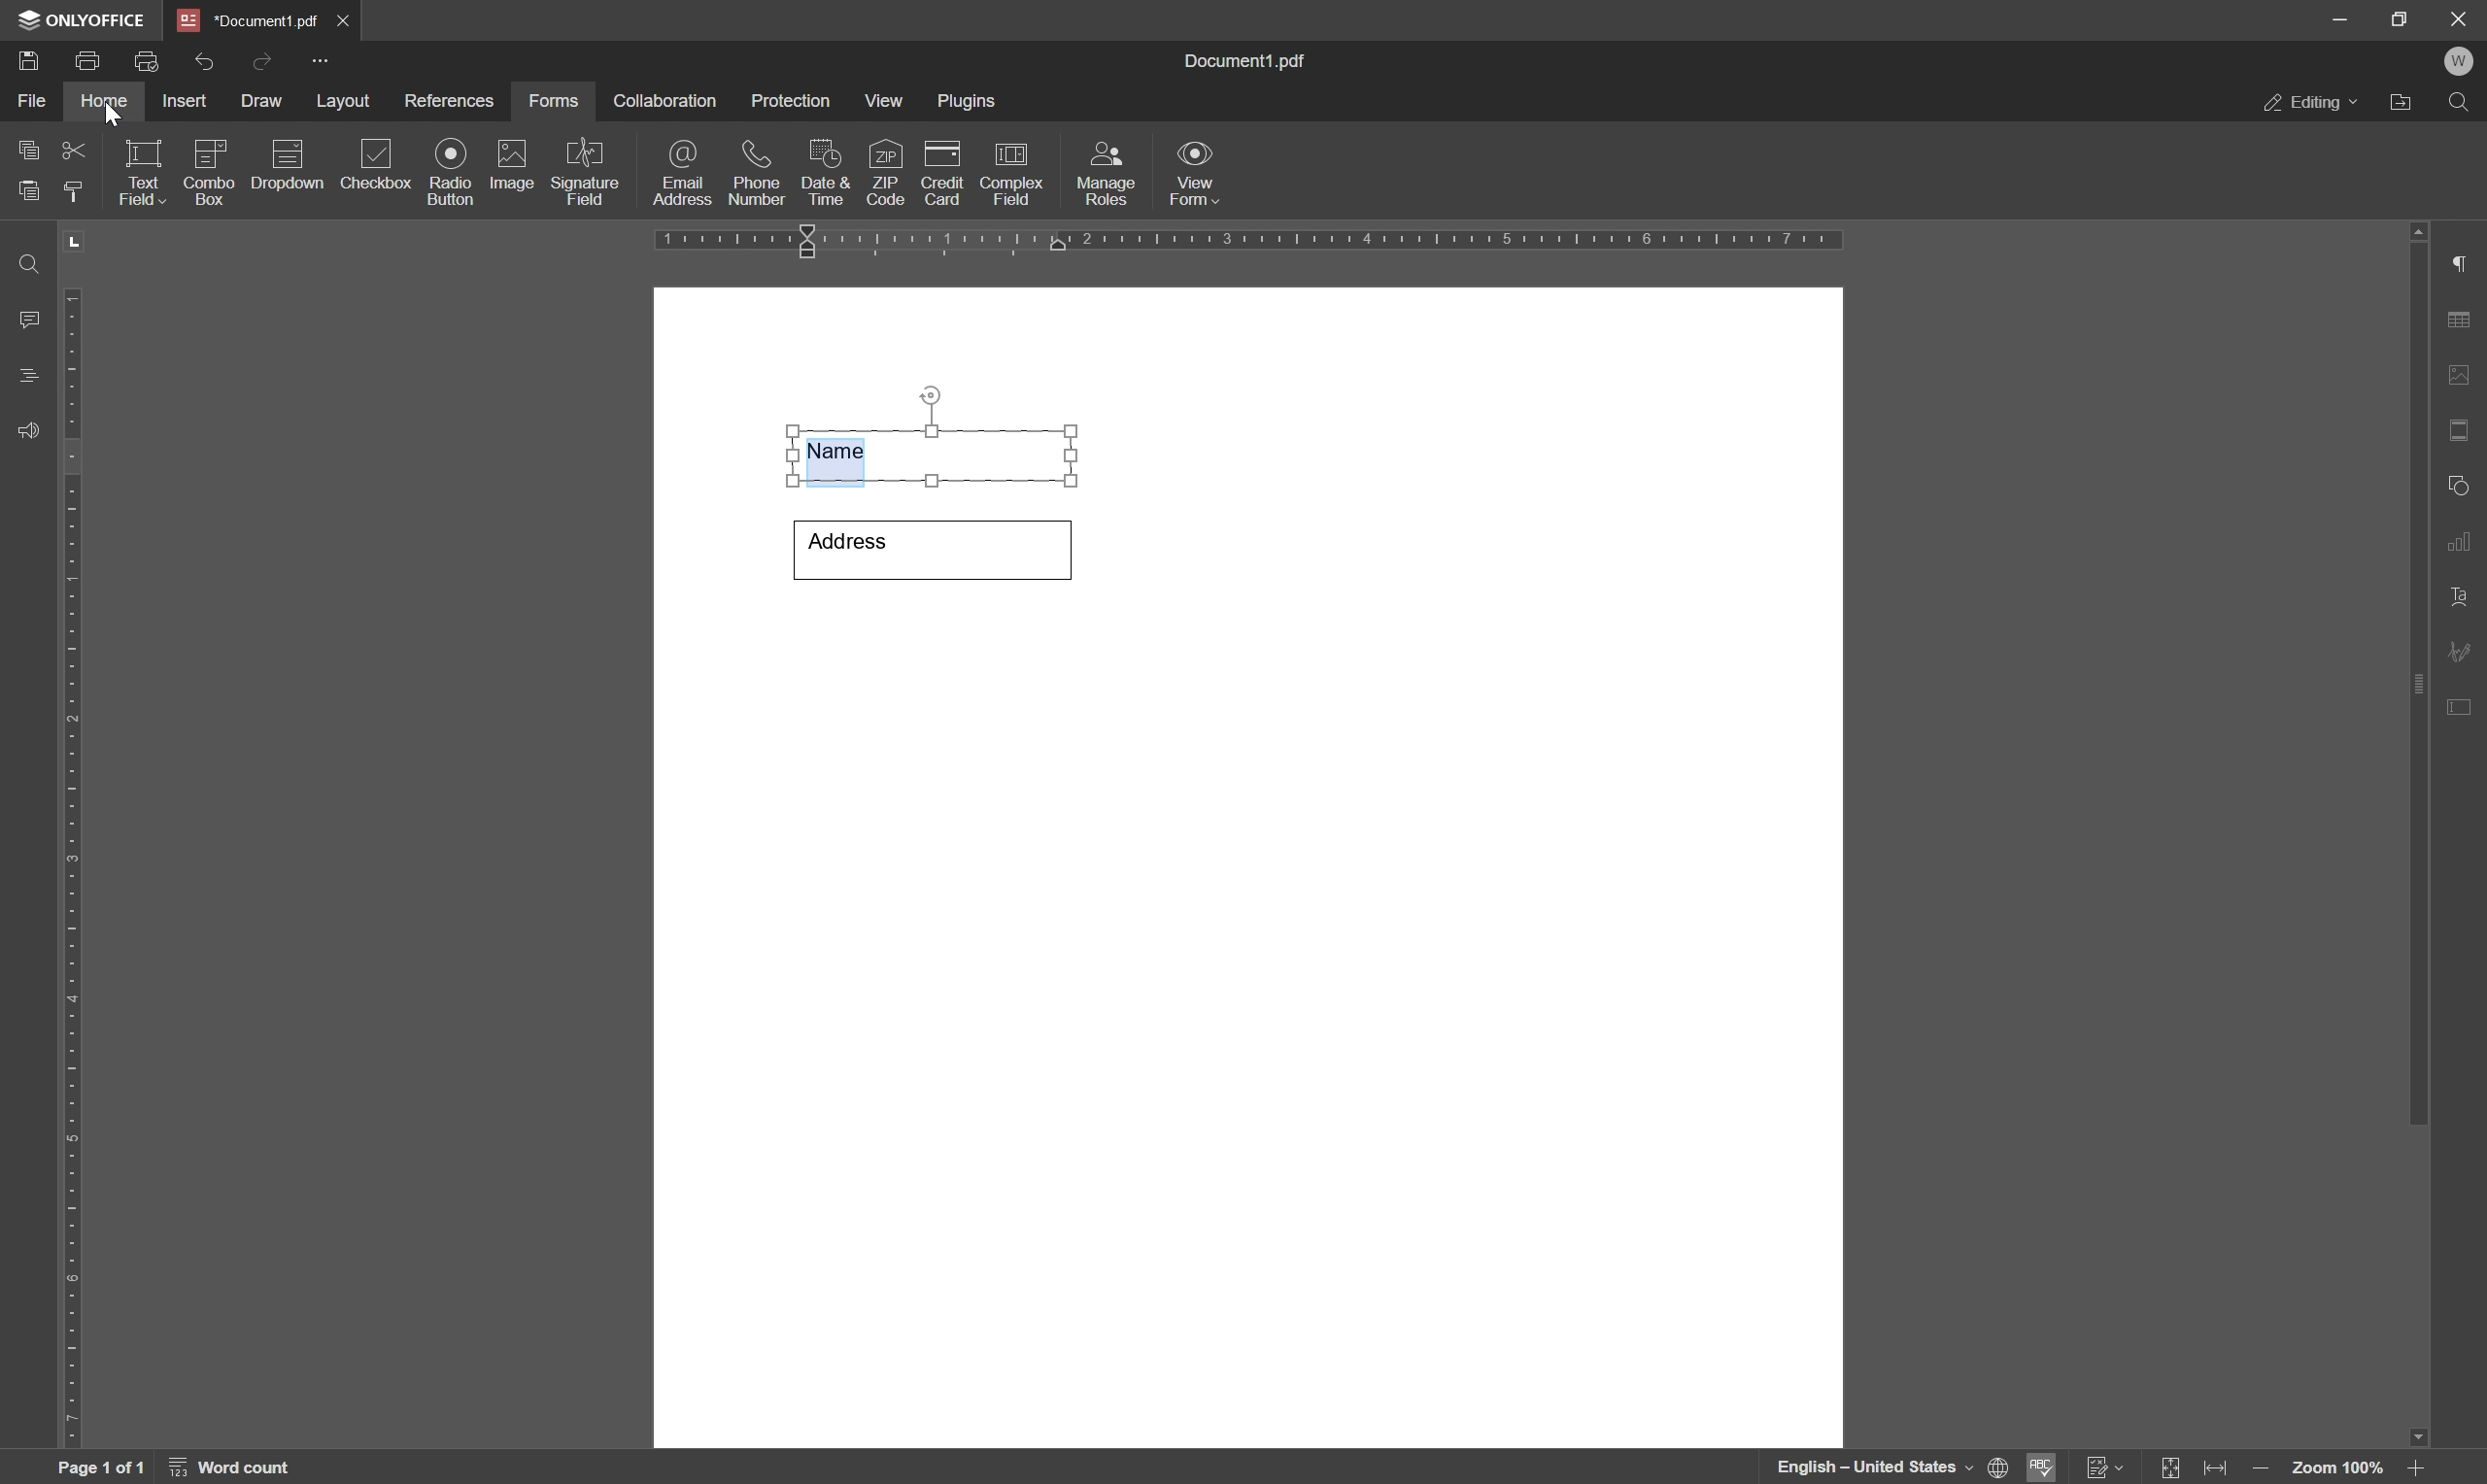 Image resolution: width=2487 pixels, height=1484 pixels. Describe the element at coordinates (1200, 174) in the screenshot. I see `view form` at that location.